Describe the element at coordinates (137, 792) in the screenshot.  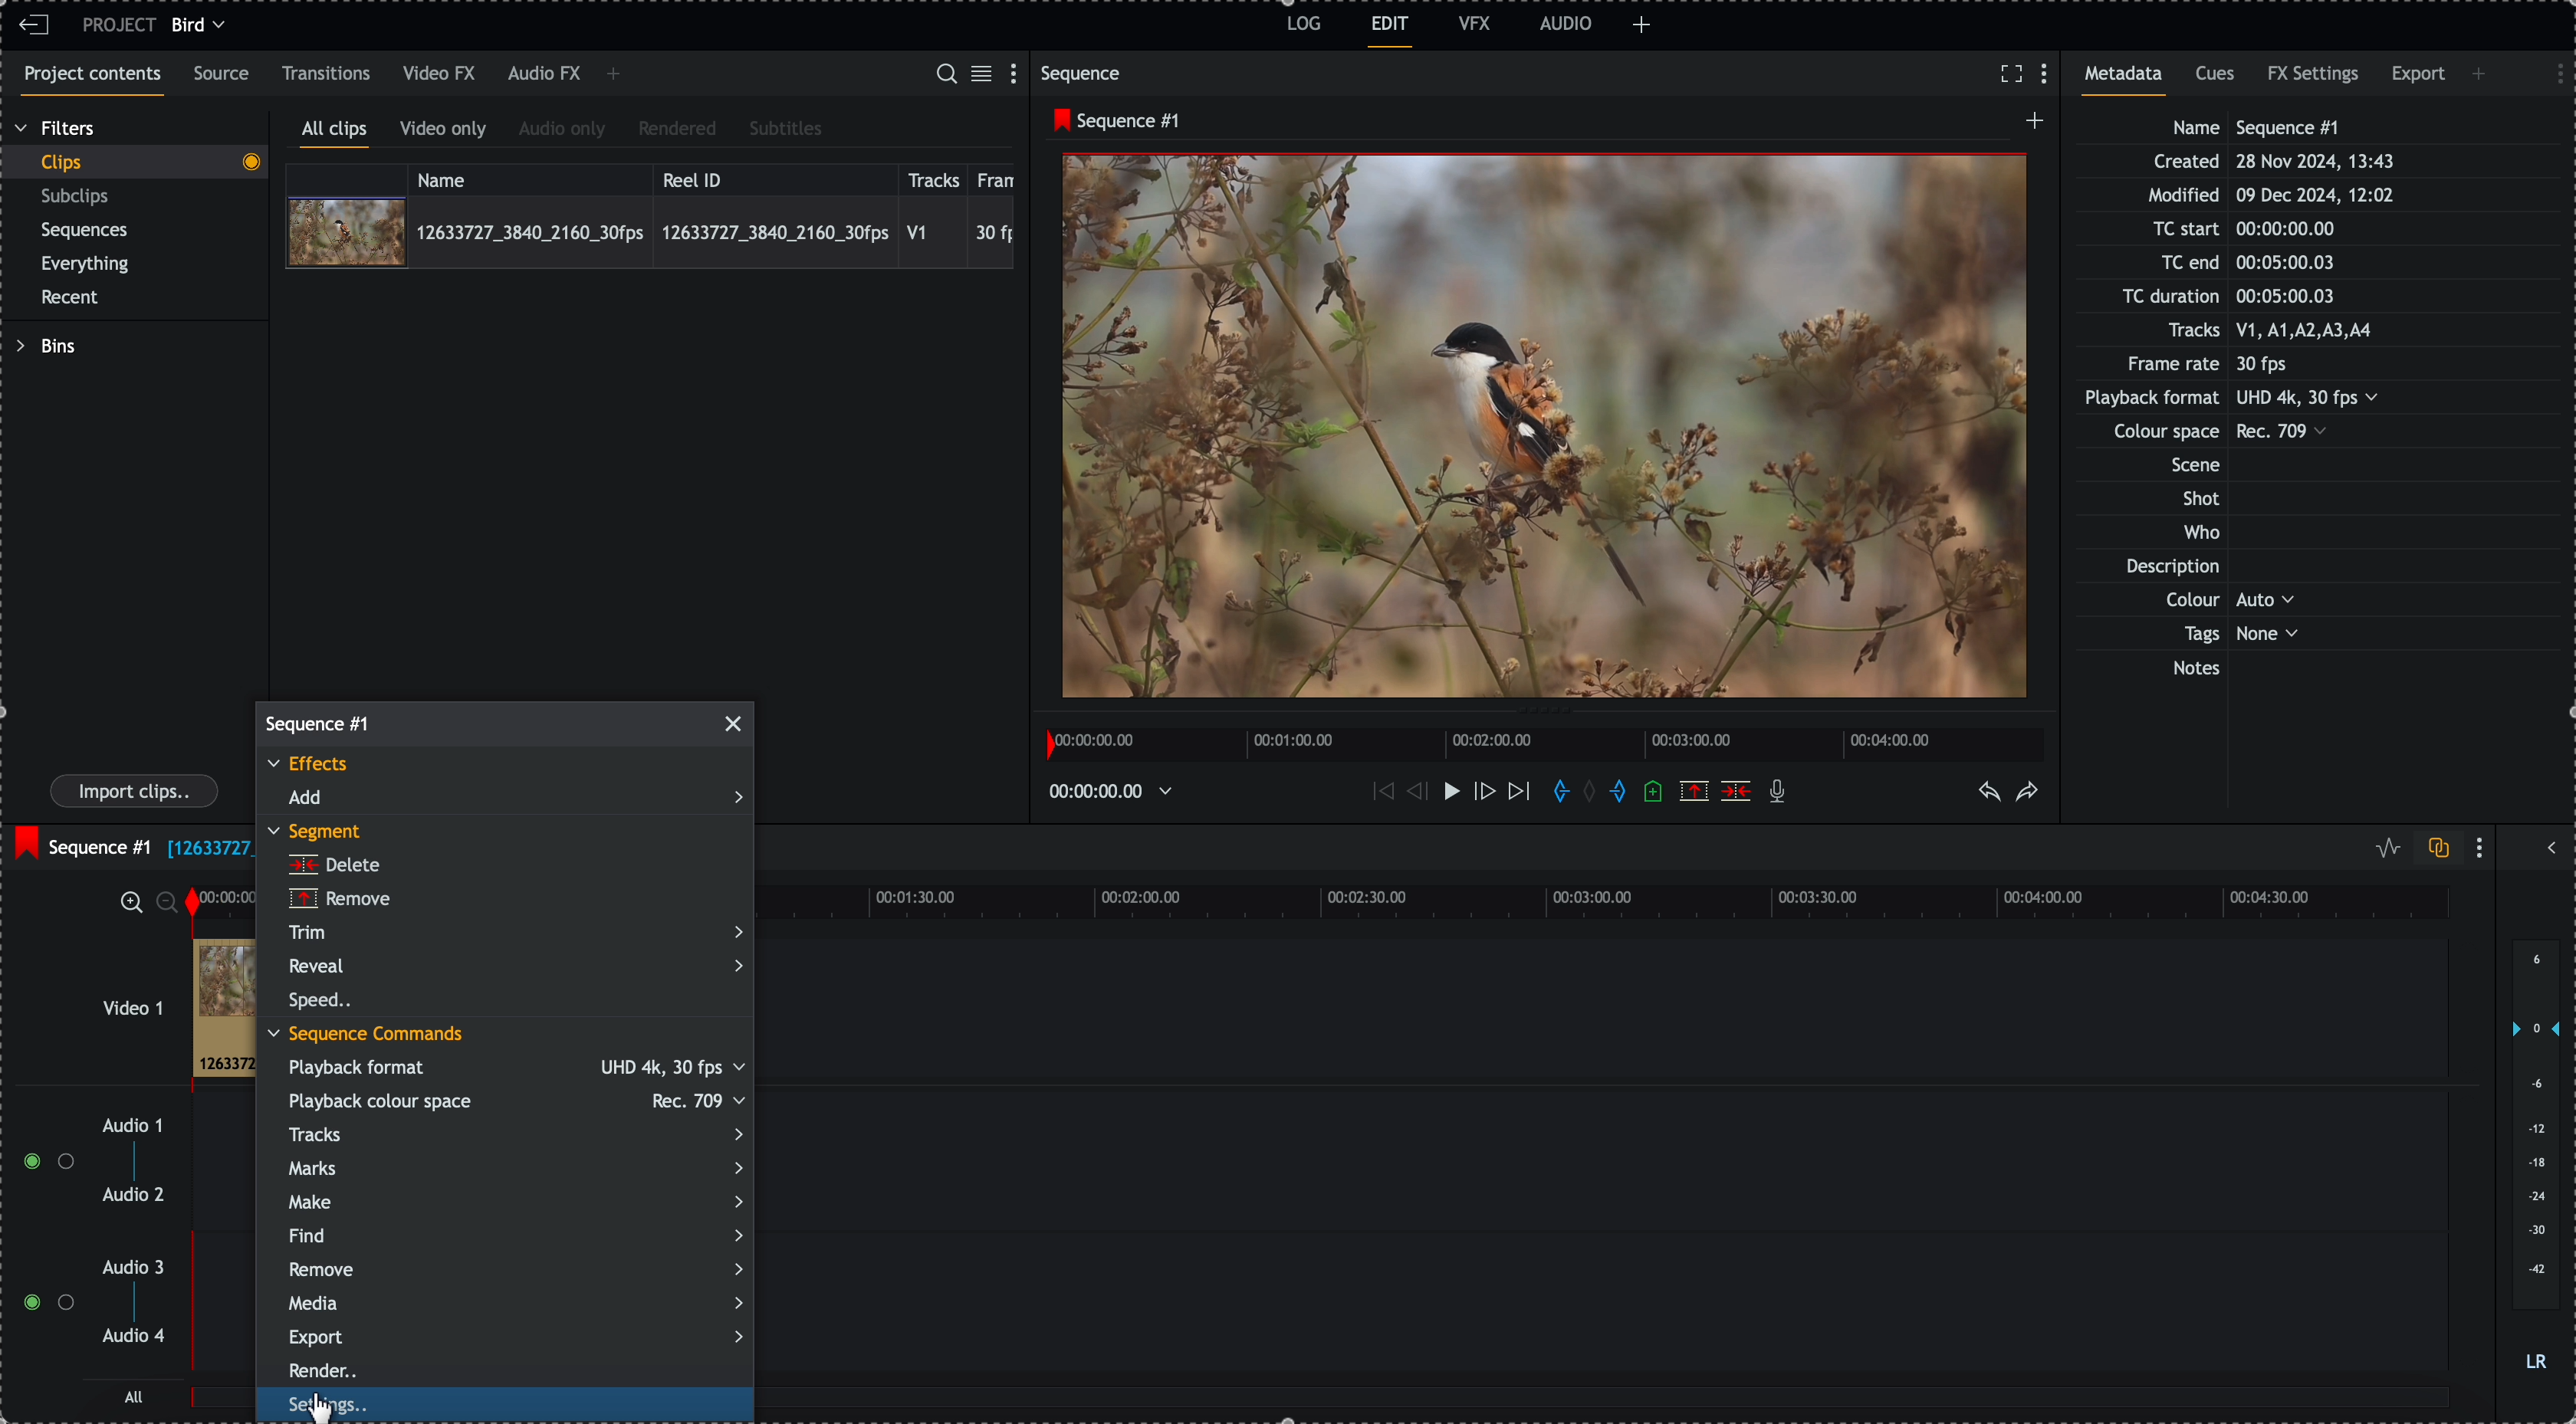
I see `import clips button` at that location.